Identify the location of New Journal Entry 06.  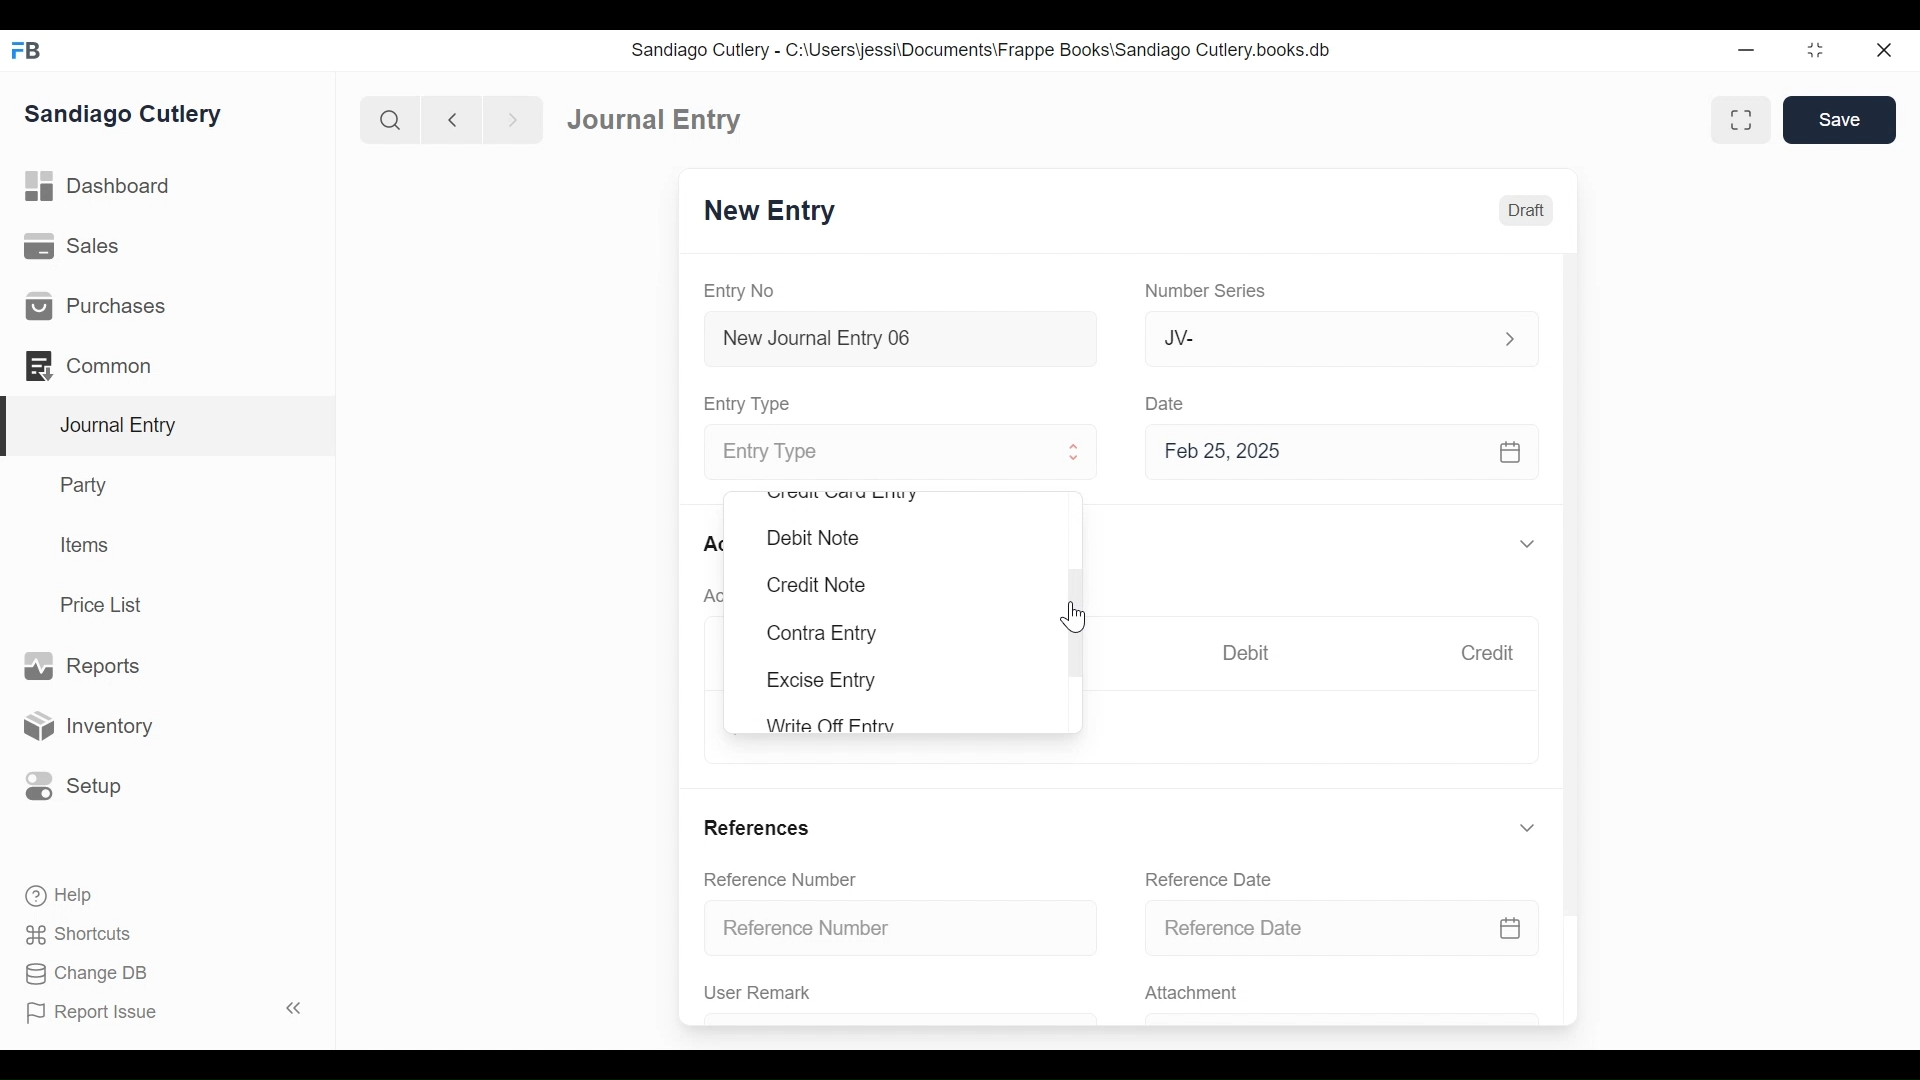
(897, 341).